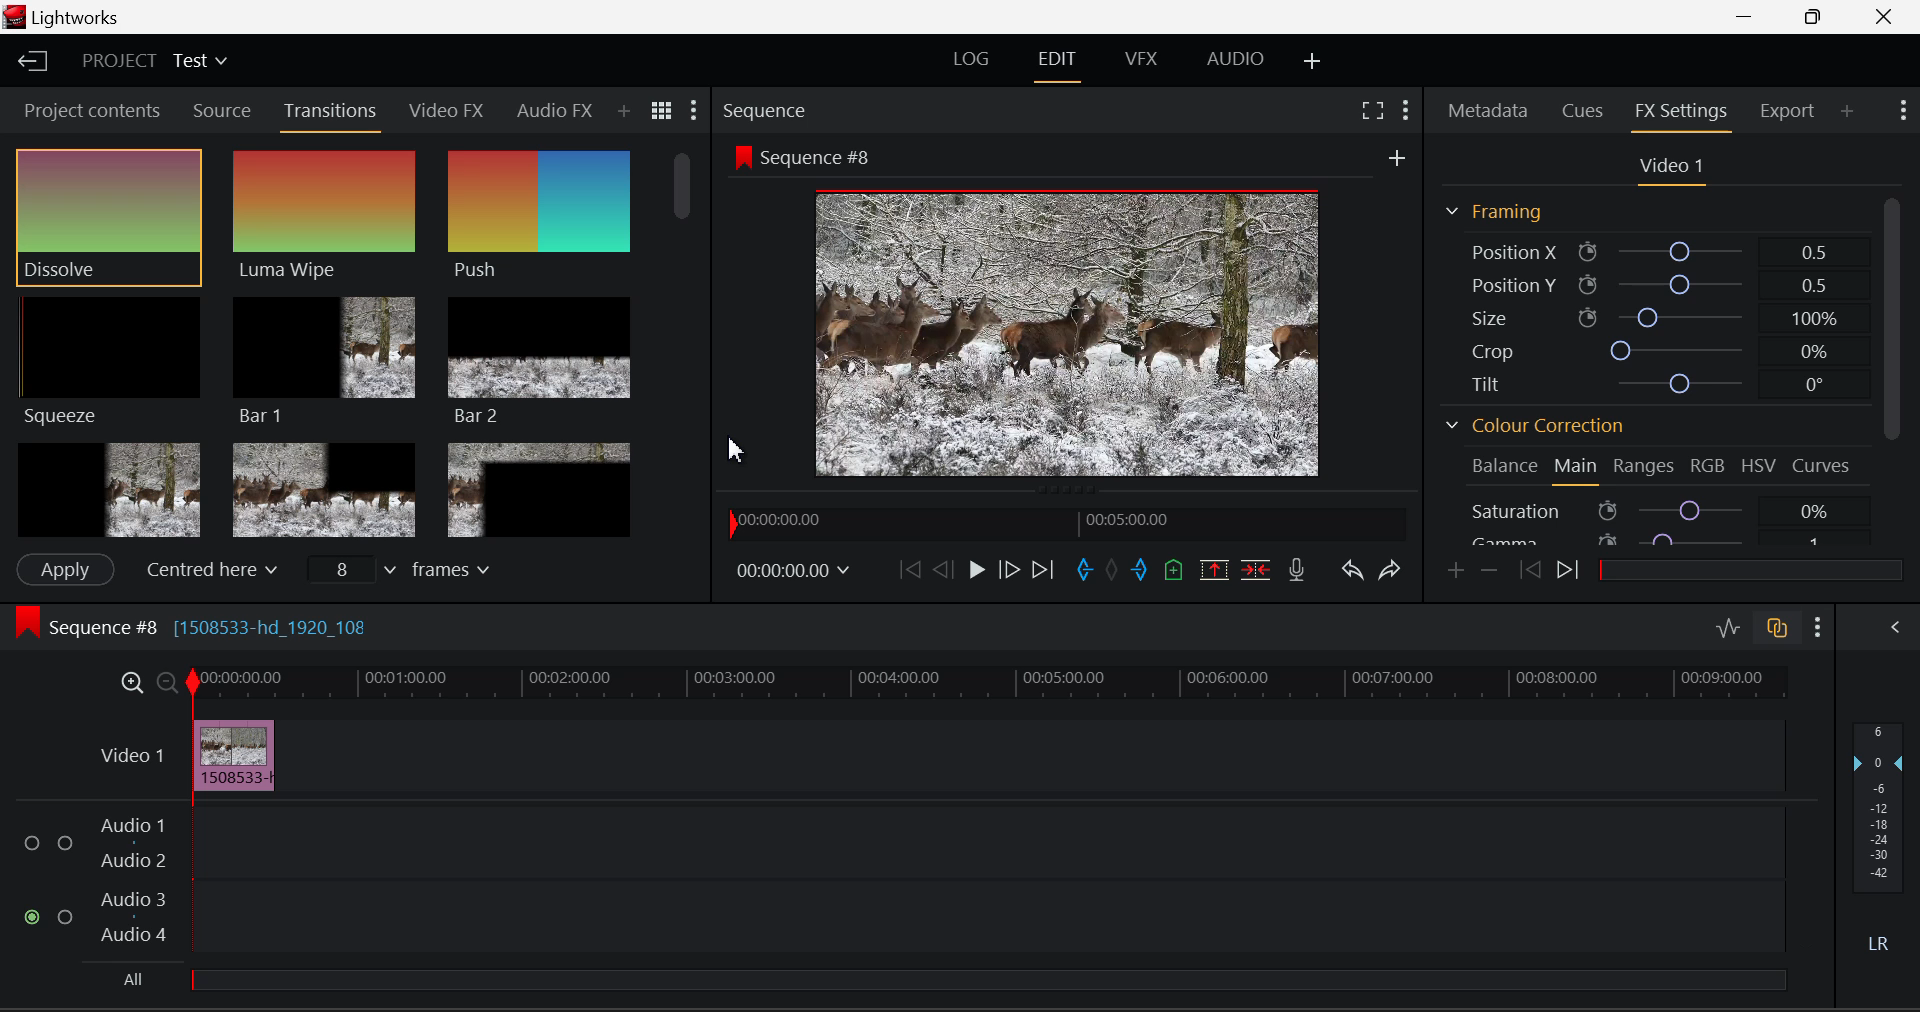 The height and width of the screenshot is (1012, 1920). I want to click on Cues, so click(1583, 108).